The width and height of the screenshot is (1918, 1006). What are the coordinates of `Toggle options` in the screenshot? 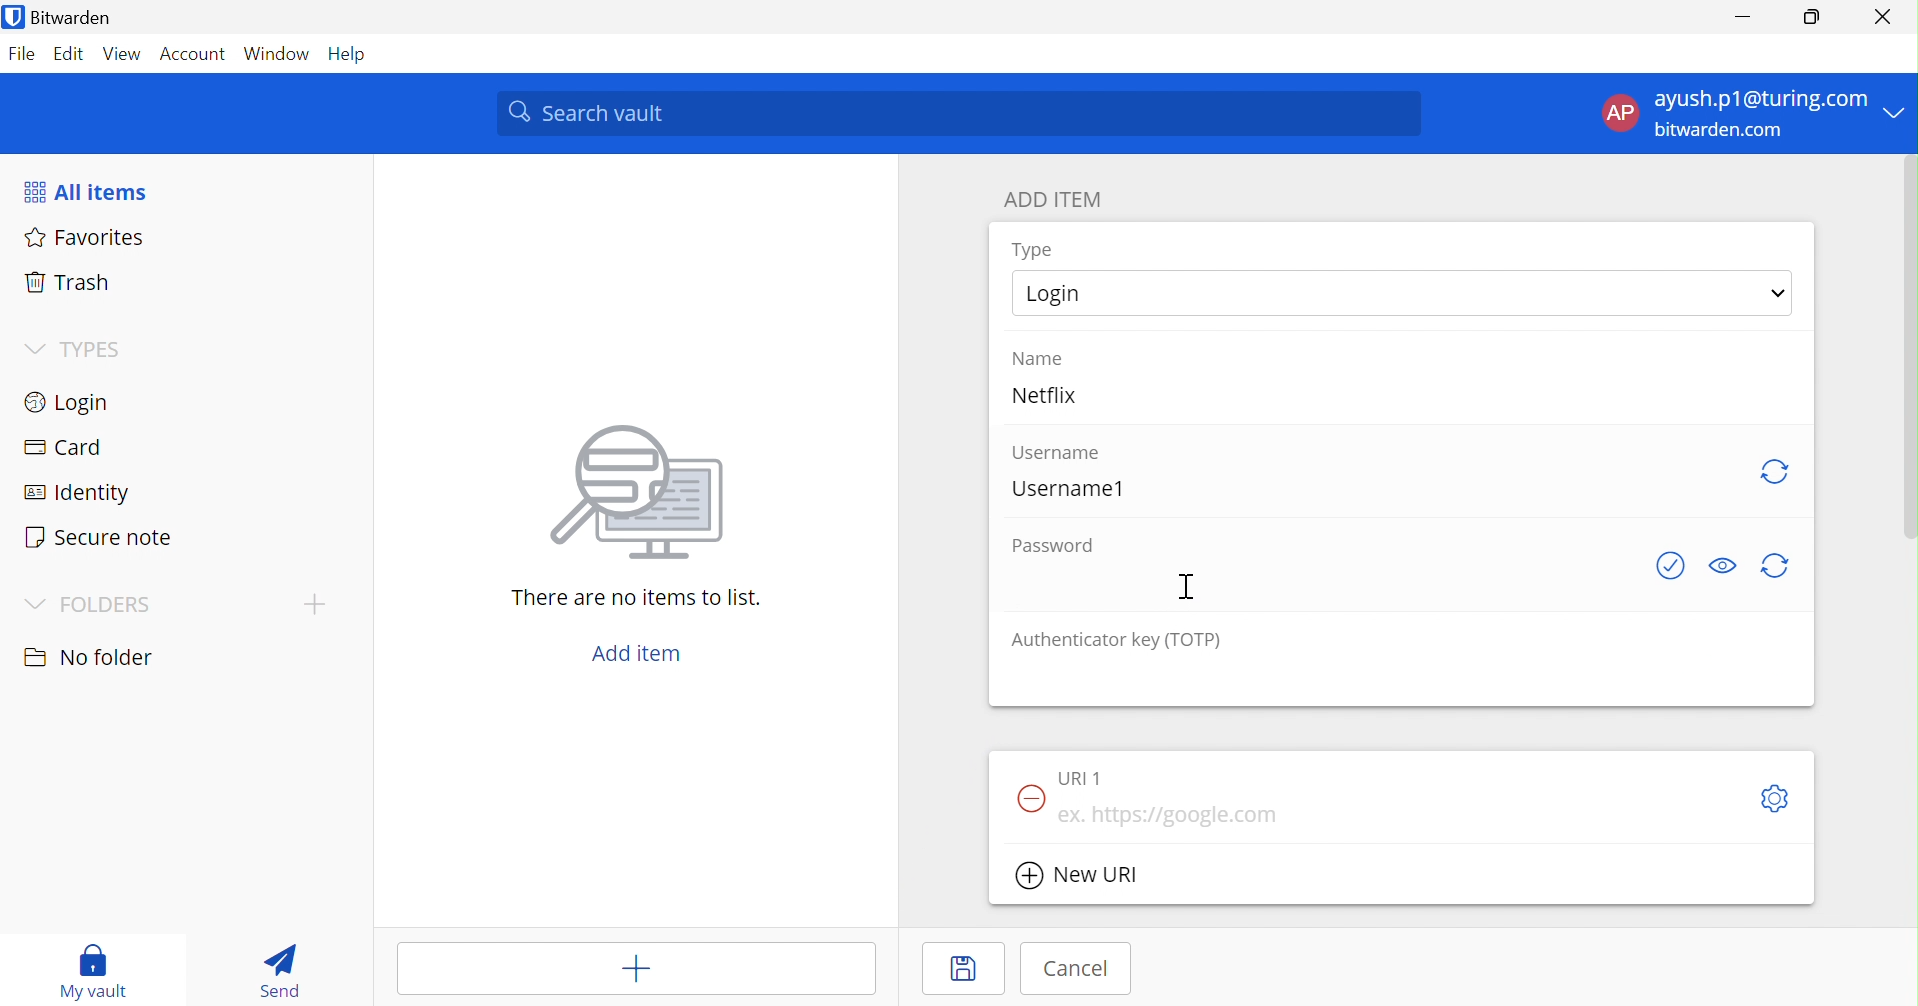 It's located at (1777, 798).